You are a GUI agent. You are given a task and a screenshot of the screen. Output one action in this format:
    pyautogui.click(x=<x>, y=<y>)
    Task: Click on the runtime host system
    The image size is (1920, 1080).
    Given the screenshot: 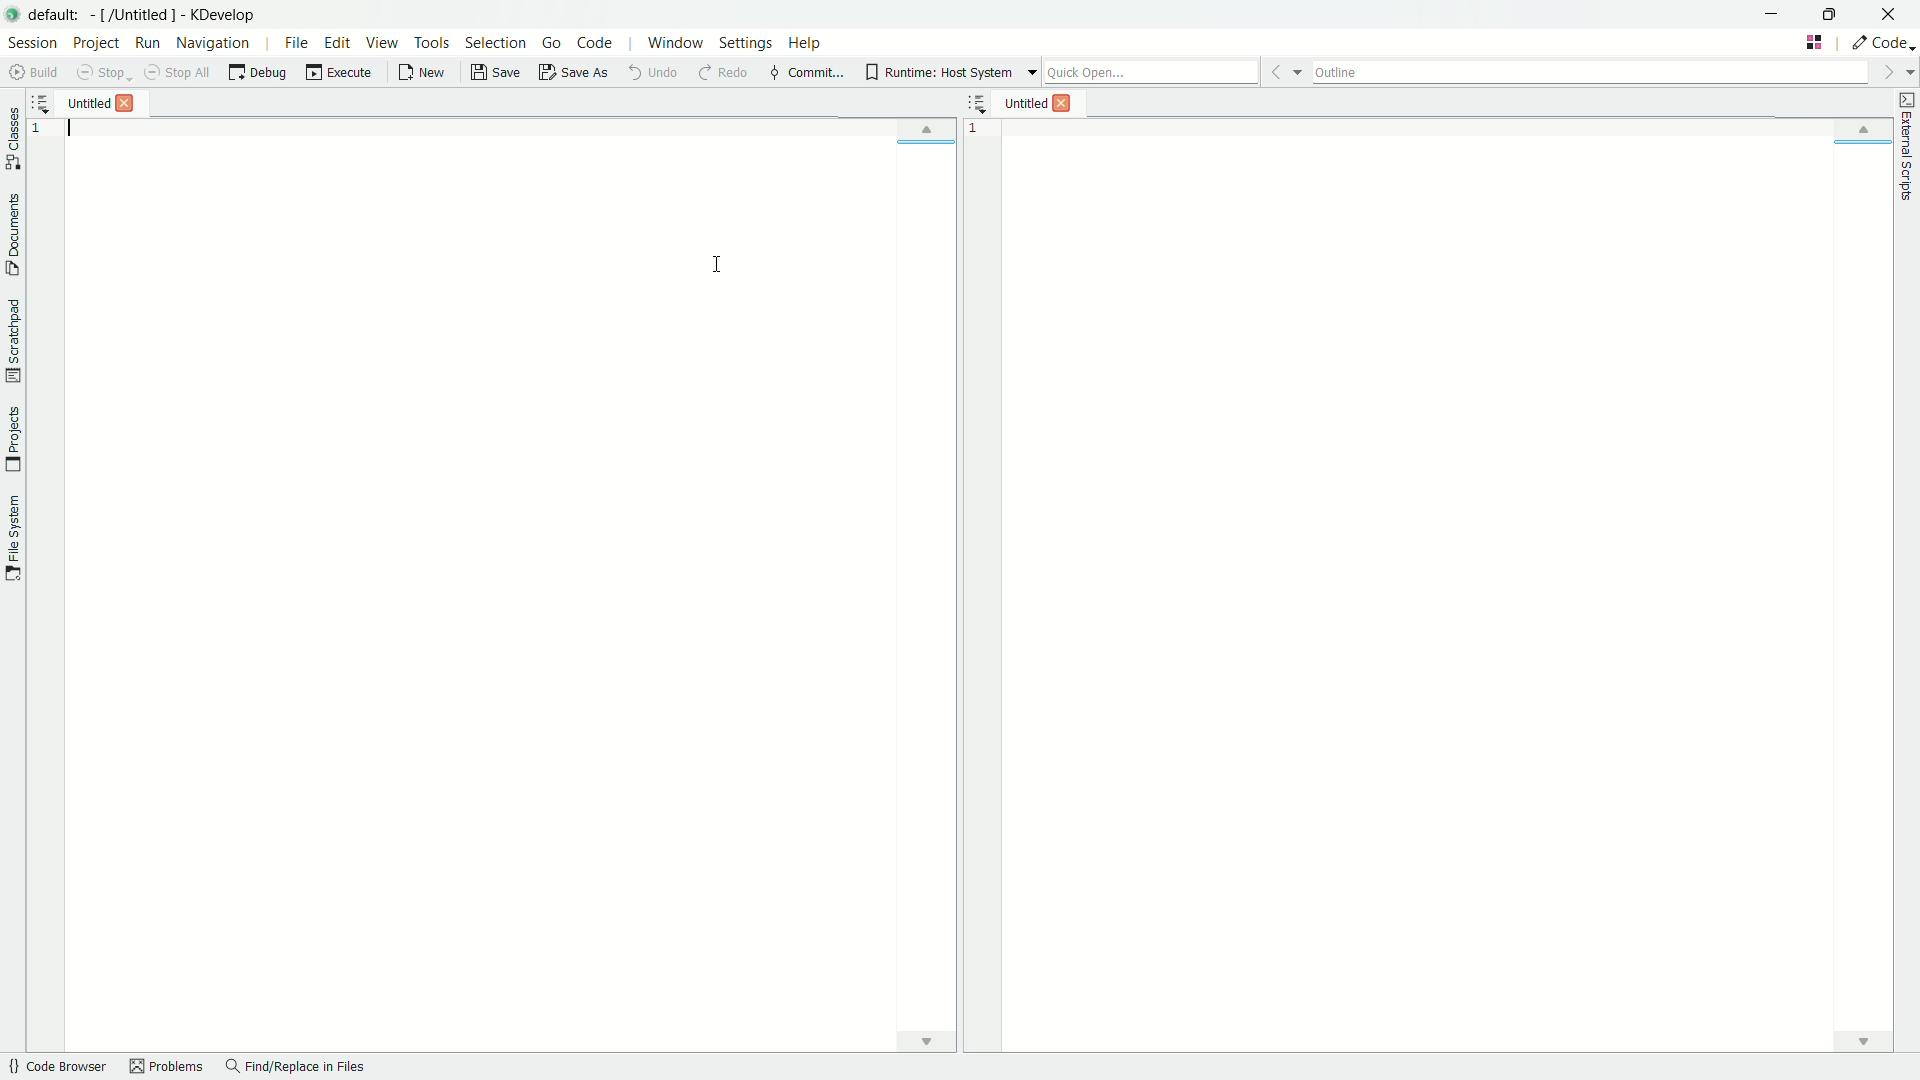 What is the action you would take?
    pyautogui.click(x=951, y=73)
    